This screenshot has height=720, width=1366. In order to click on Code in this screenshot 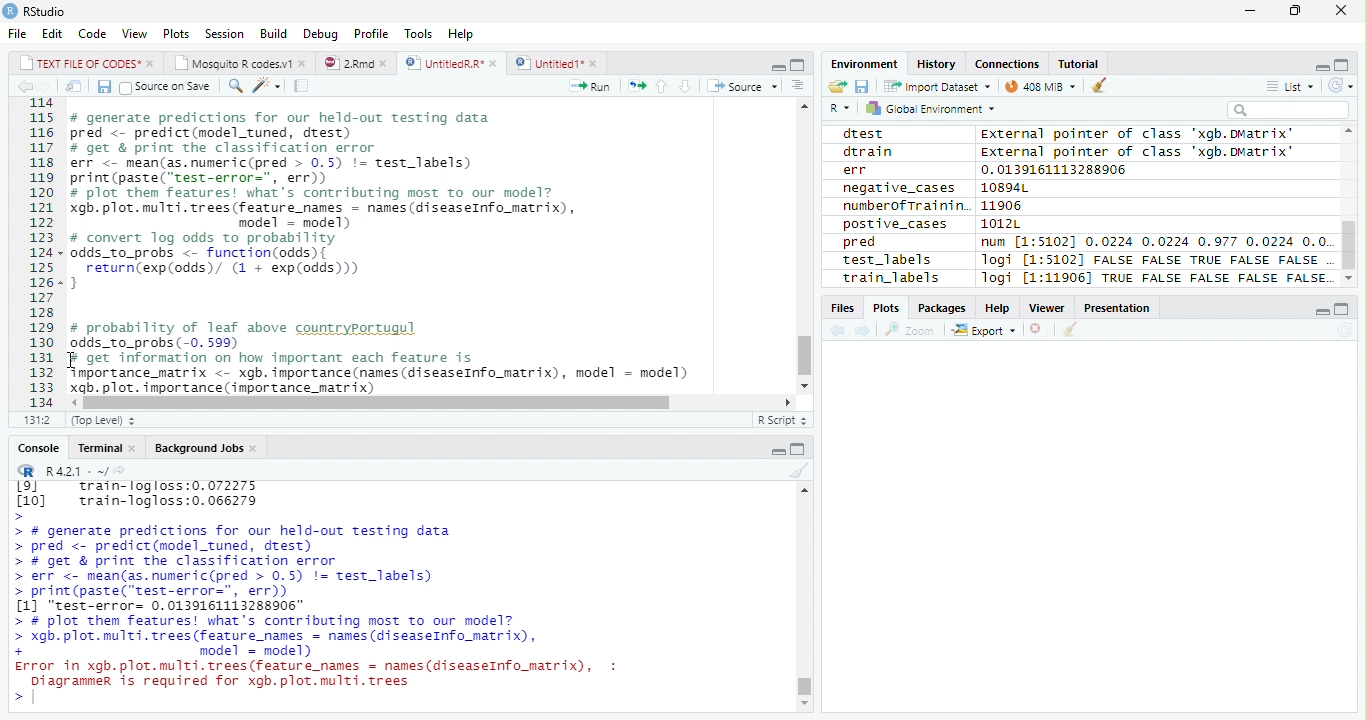, I will do `click(90, 34)`.